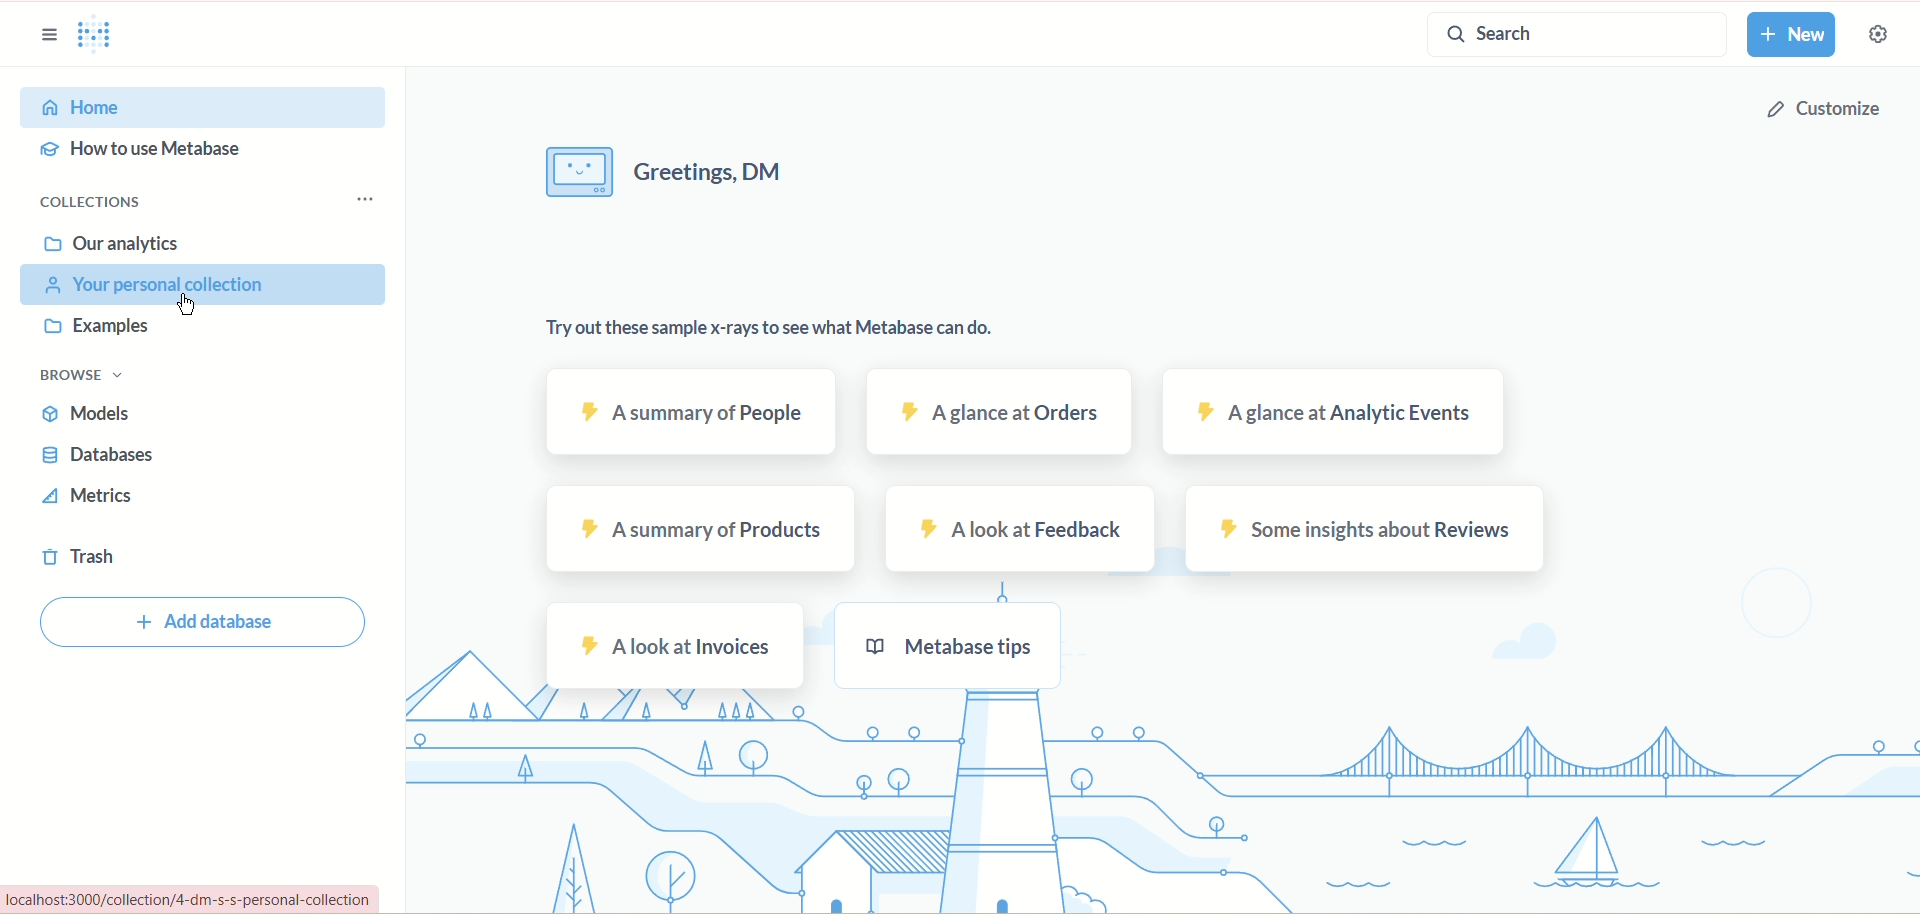 The width and height of the screenshot is (1920, 914). I want to click on metrics, so click(99, 496).